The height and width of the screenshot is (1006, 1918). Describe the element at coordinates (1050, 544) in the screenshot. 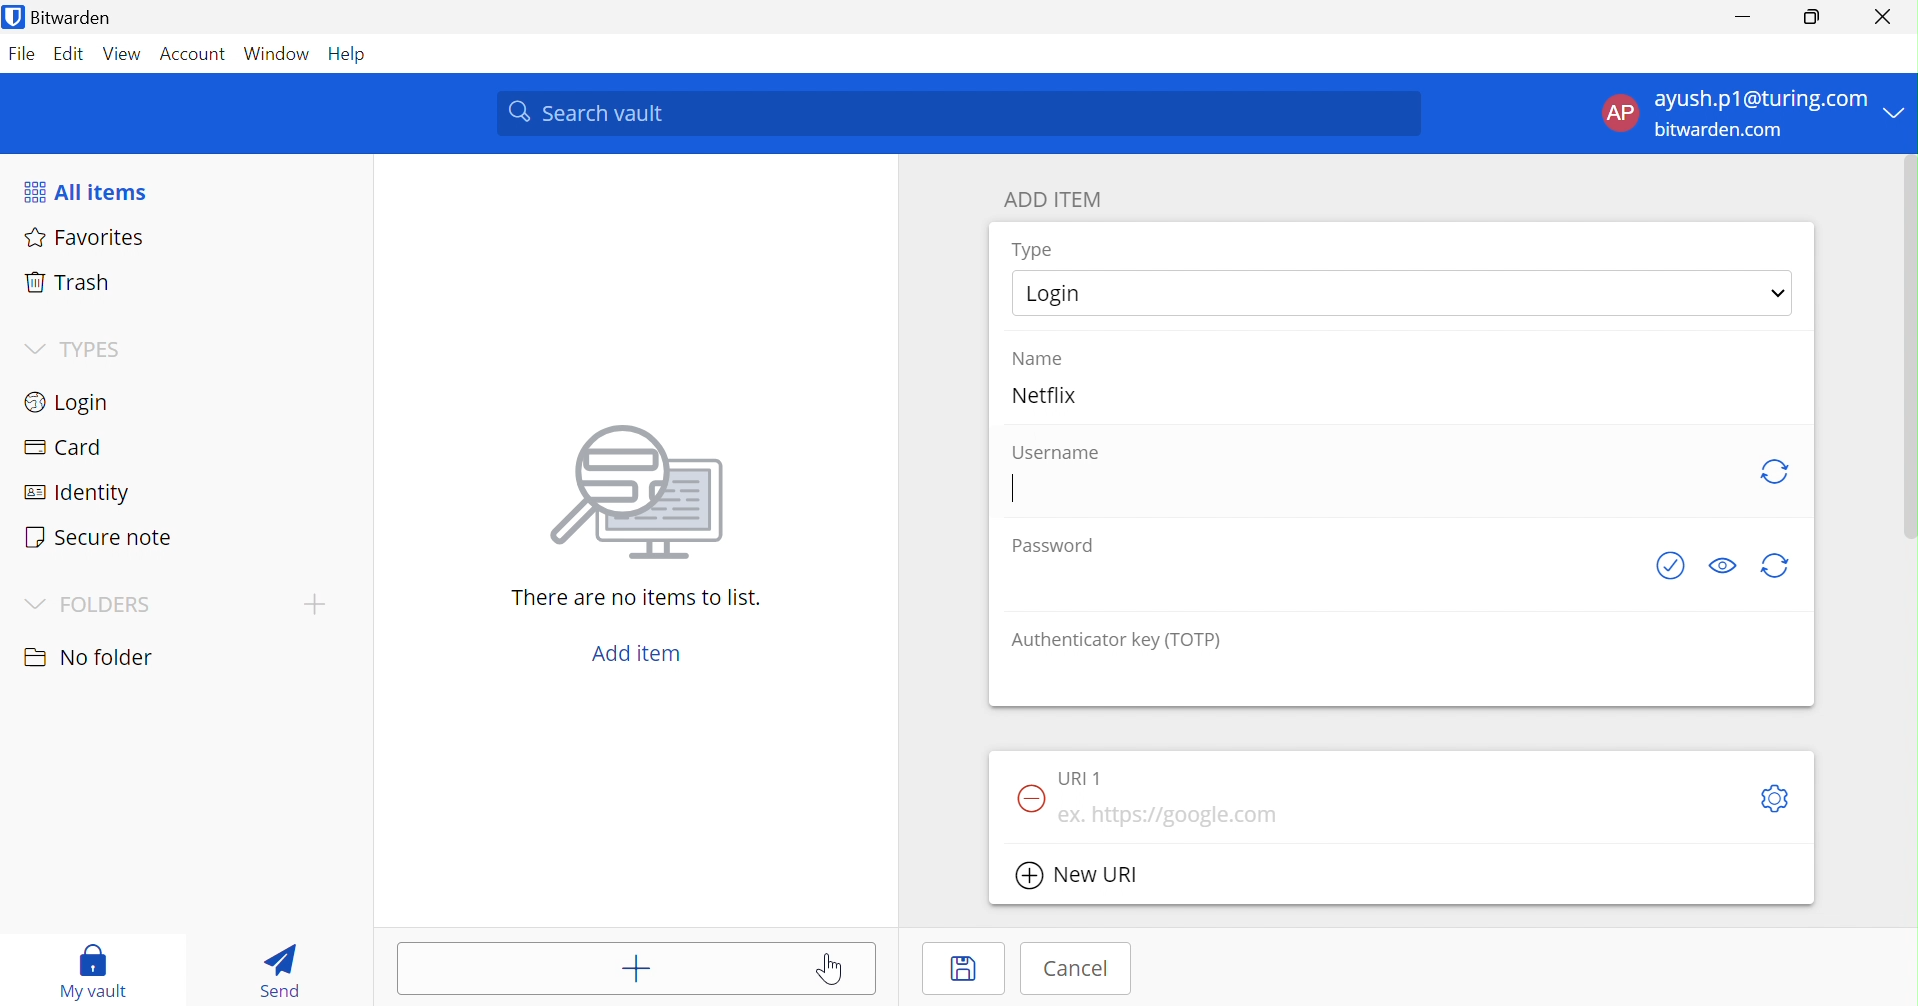

I see `Password` at that location.